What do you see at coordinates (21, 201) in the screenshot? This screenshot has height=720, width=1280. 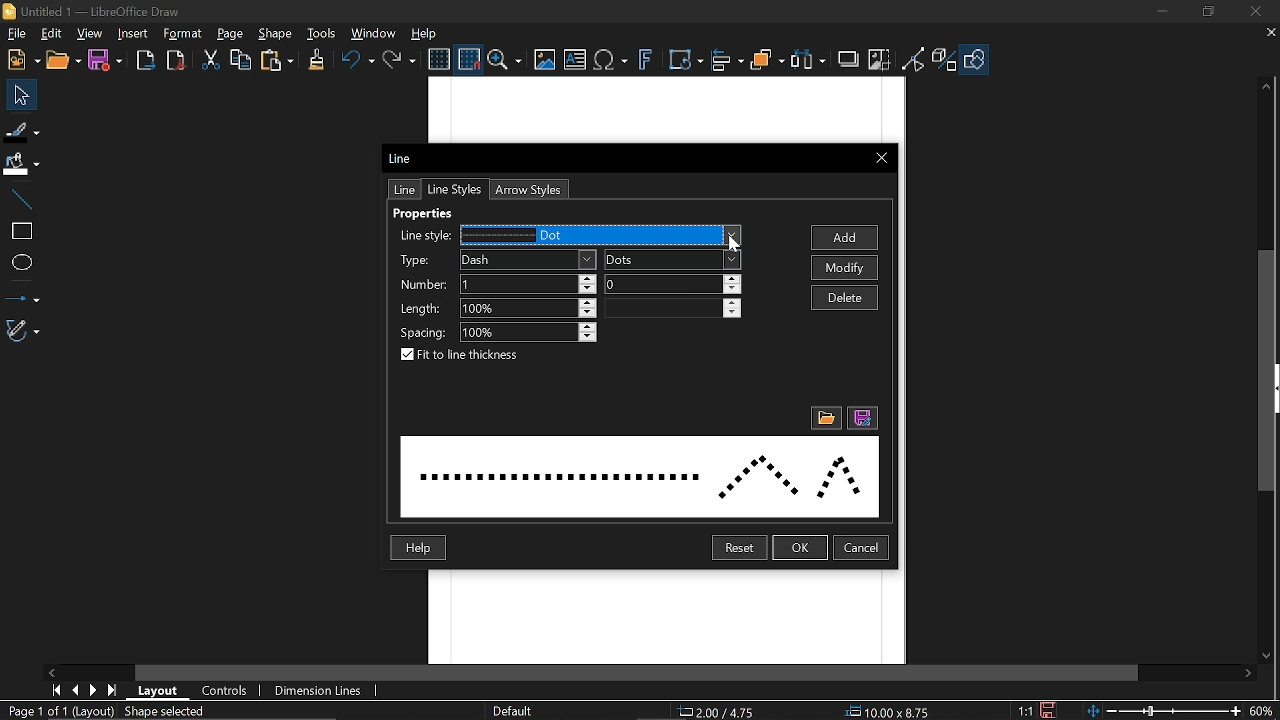 I see `Line` at bounding box center [21, 201].